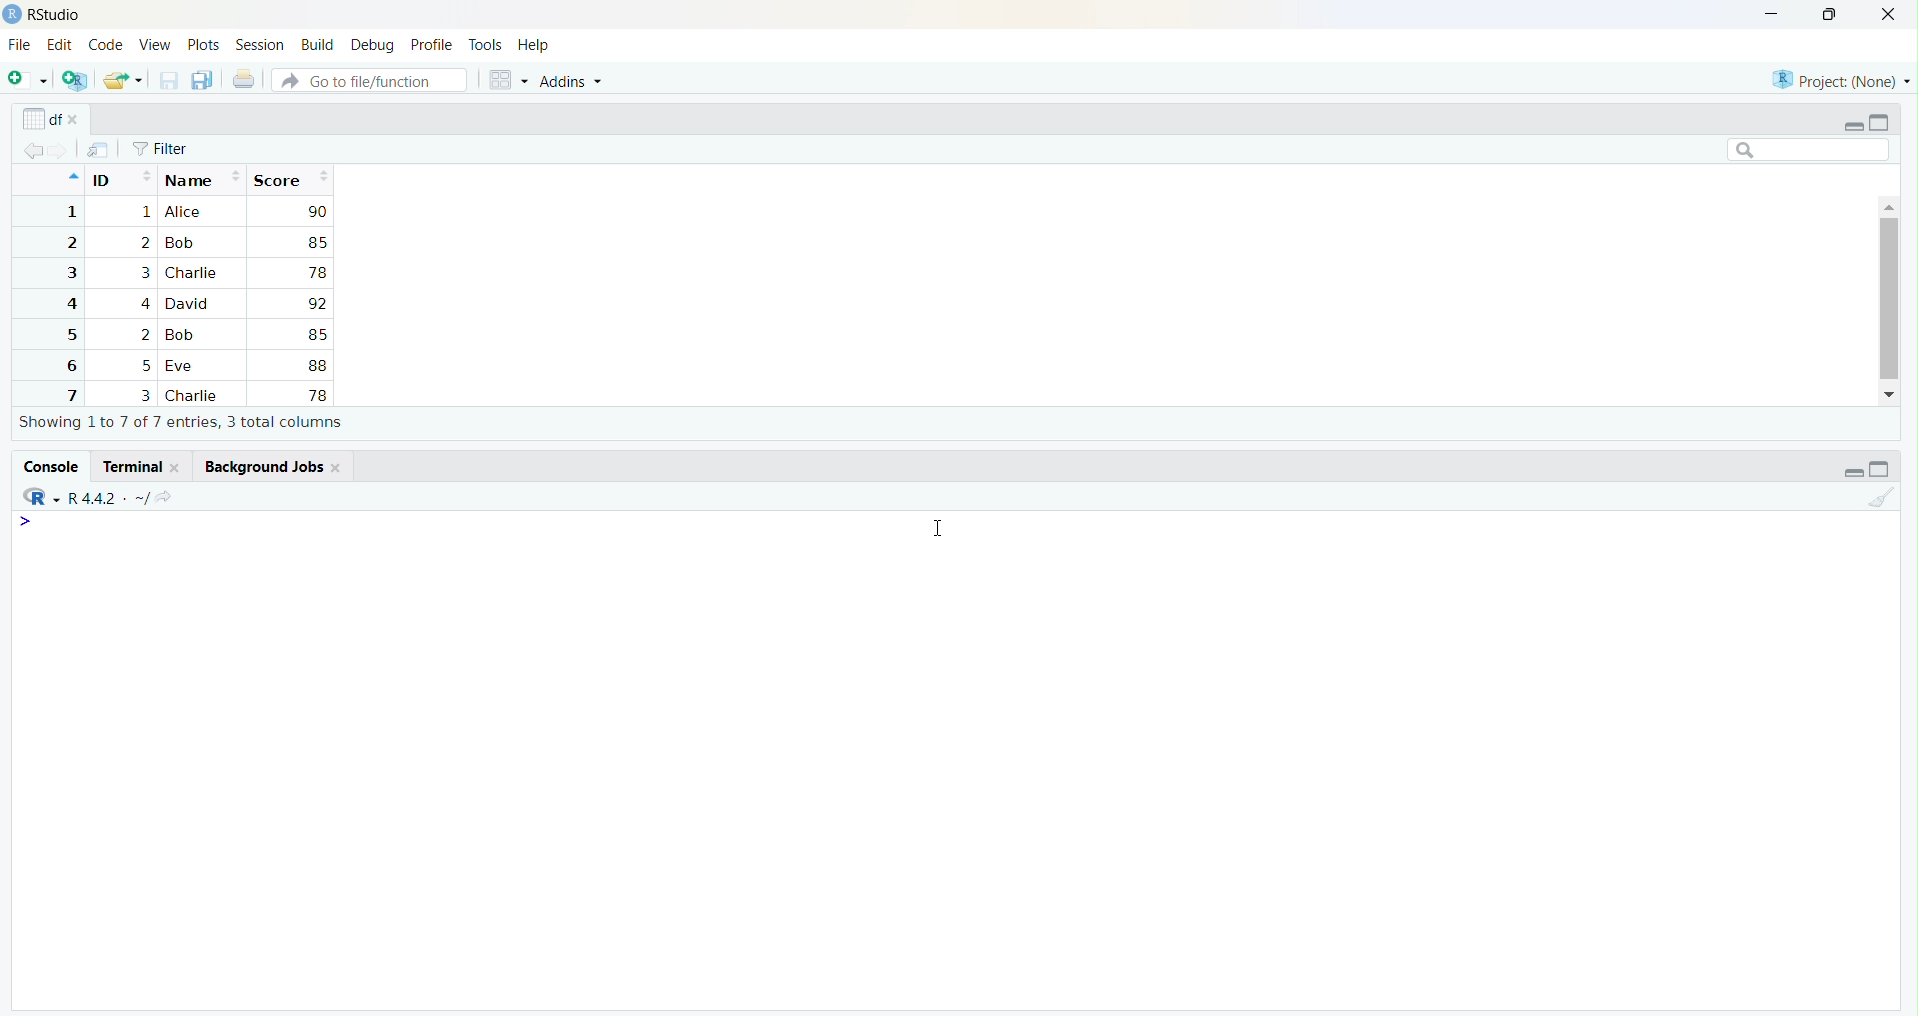 The width and height of the screenshot is (1918, 1016). What do you see at coordinates (1852, 472) in the screenshot?
I see `minimize` at bounding box center [1852, 472].